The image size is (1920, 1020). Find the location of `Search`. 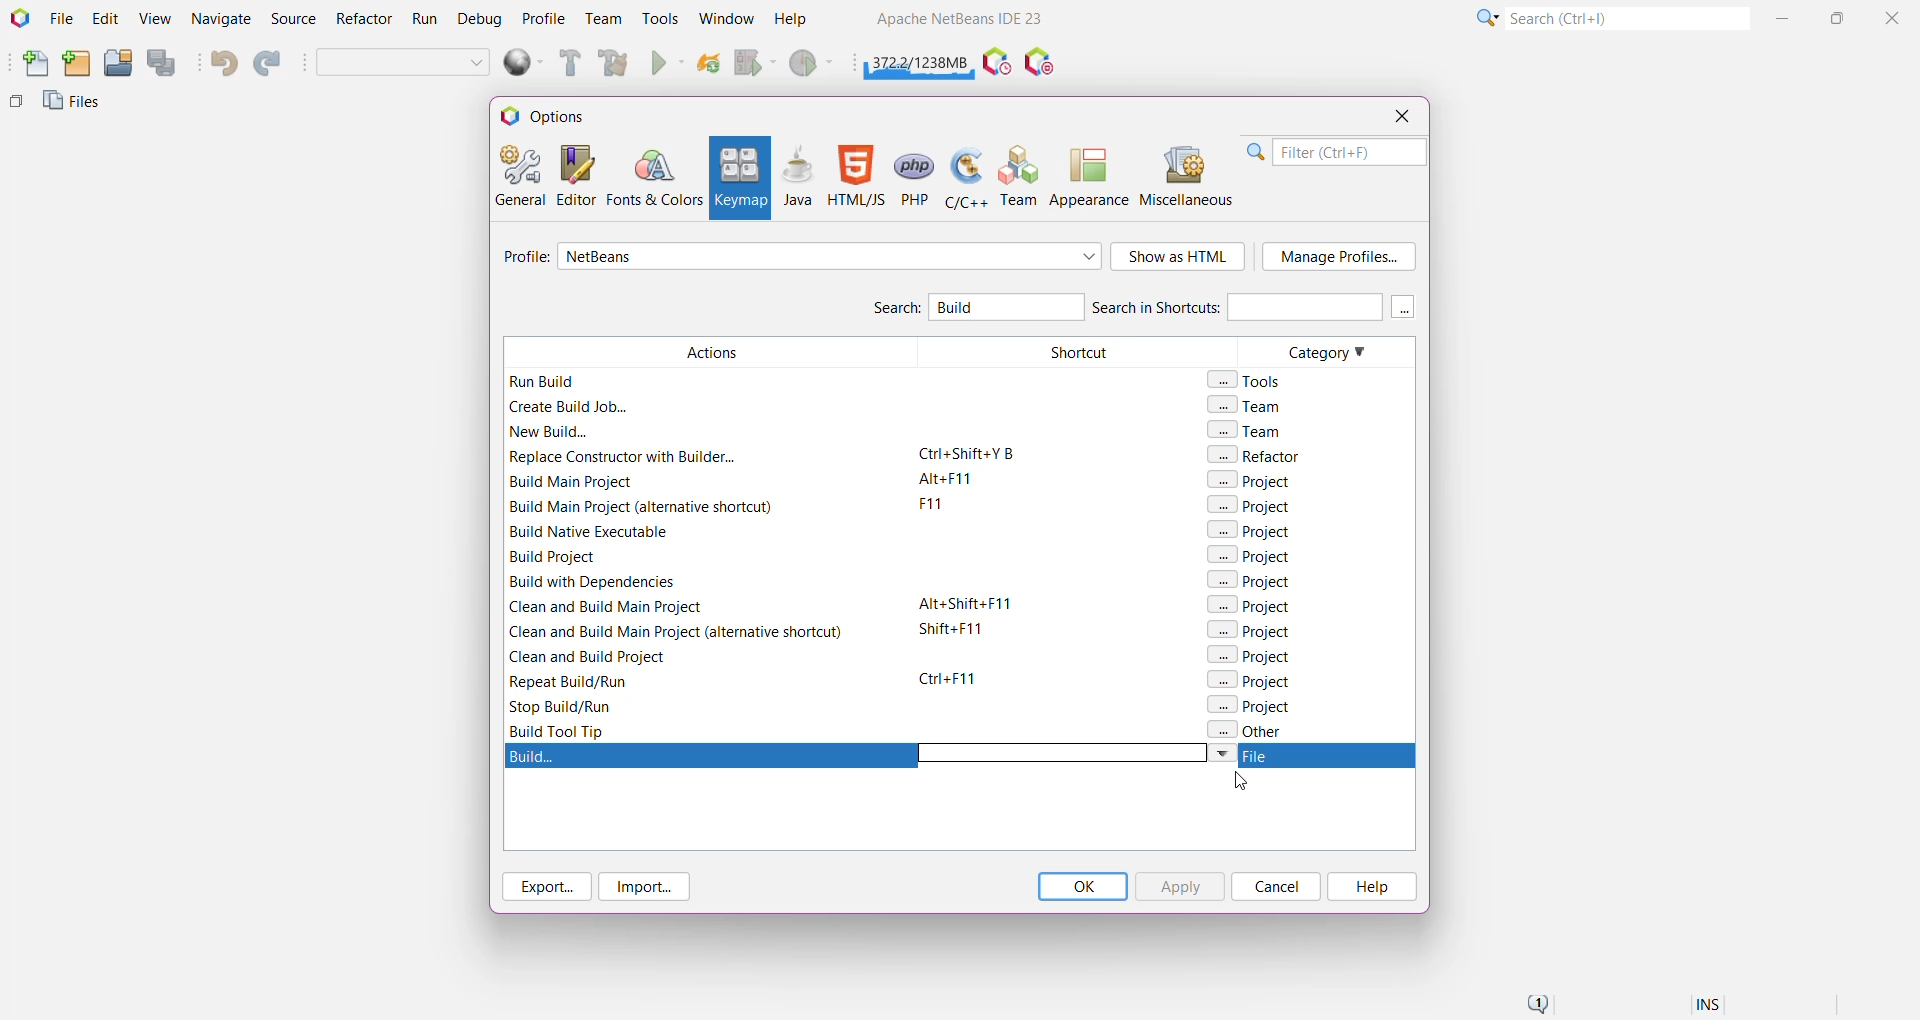

Search is located at coordinates (1626, 17).